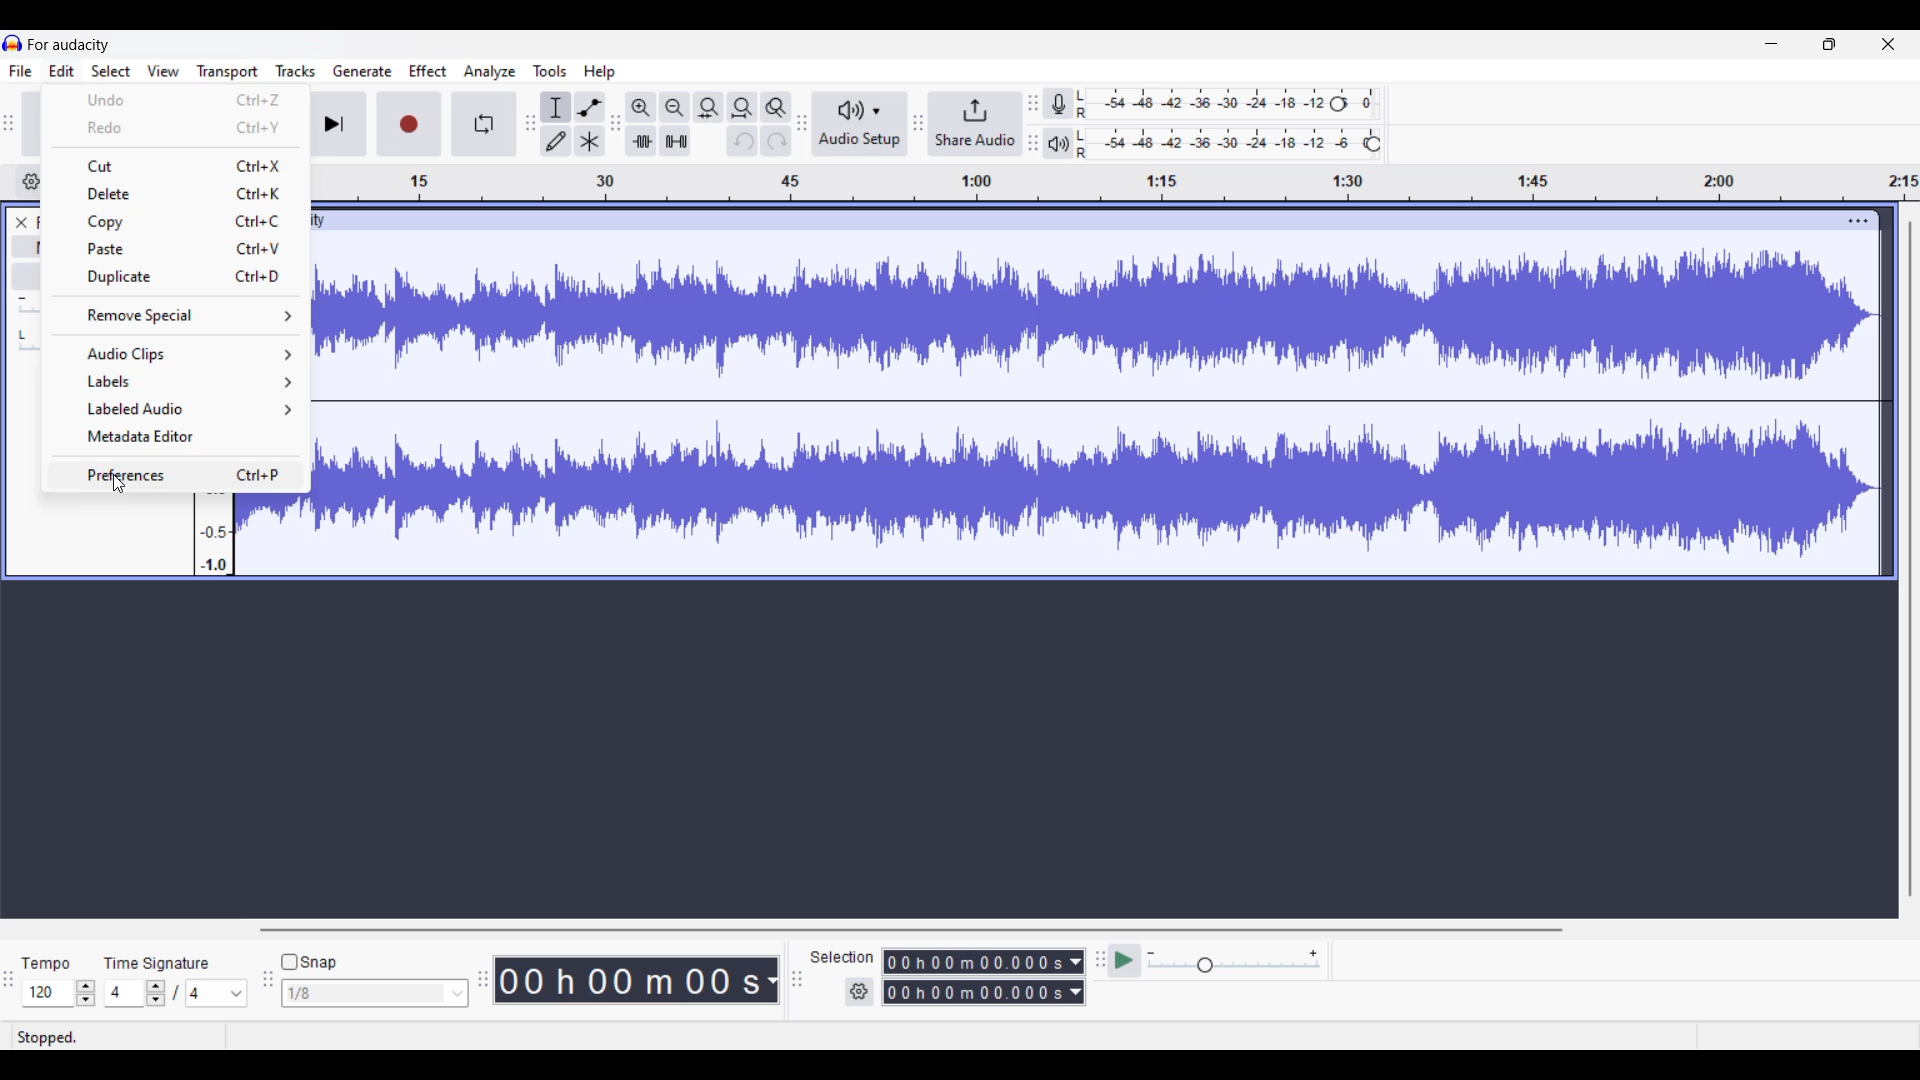 This screenshot has width=1920, height=1080. Describe the element at coordinates (157, 963) in the screenshot. I see `Indicates time signature settings` at that location.